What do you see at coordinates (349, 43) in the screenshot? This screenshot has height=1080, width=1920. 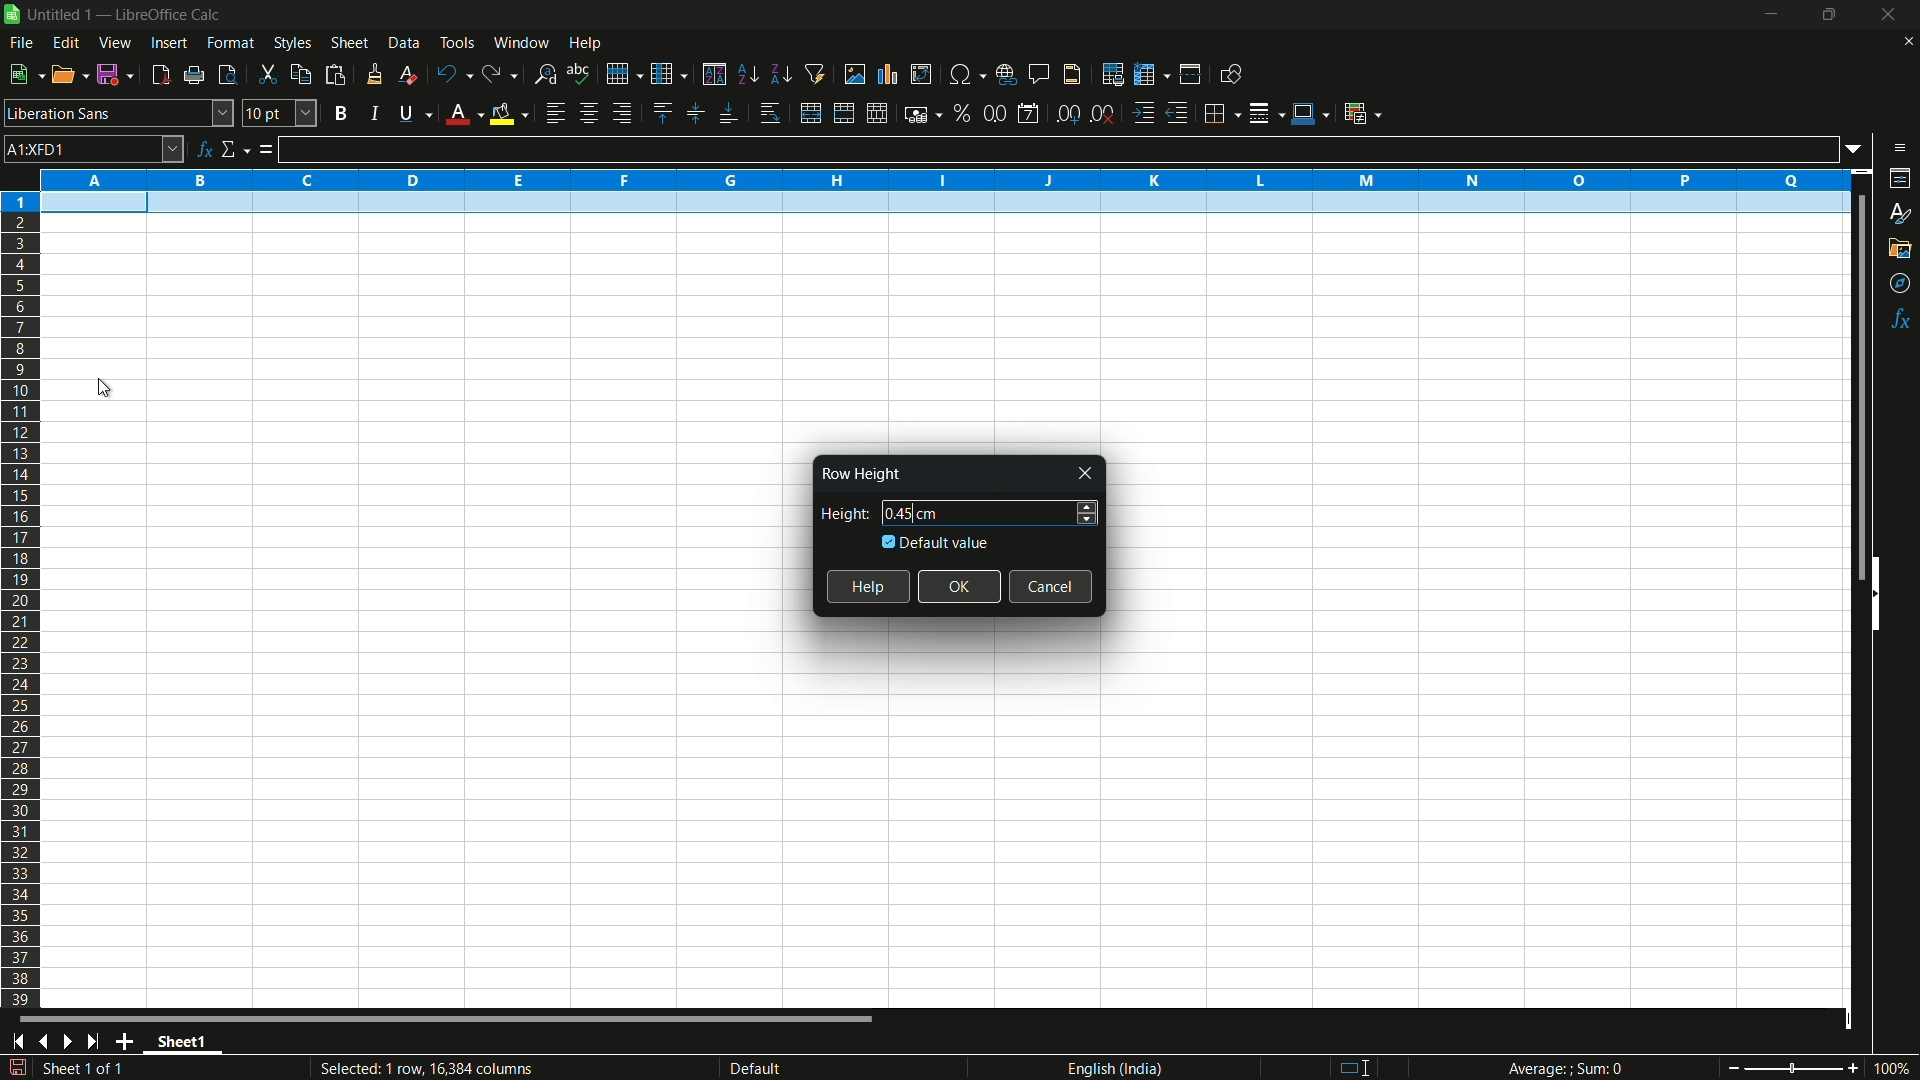 I see `sheet menu` at bounding box center [349, 43].